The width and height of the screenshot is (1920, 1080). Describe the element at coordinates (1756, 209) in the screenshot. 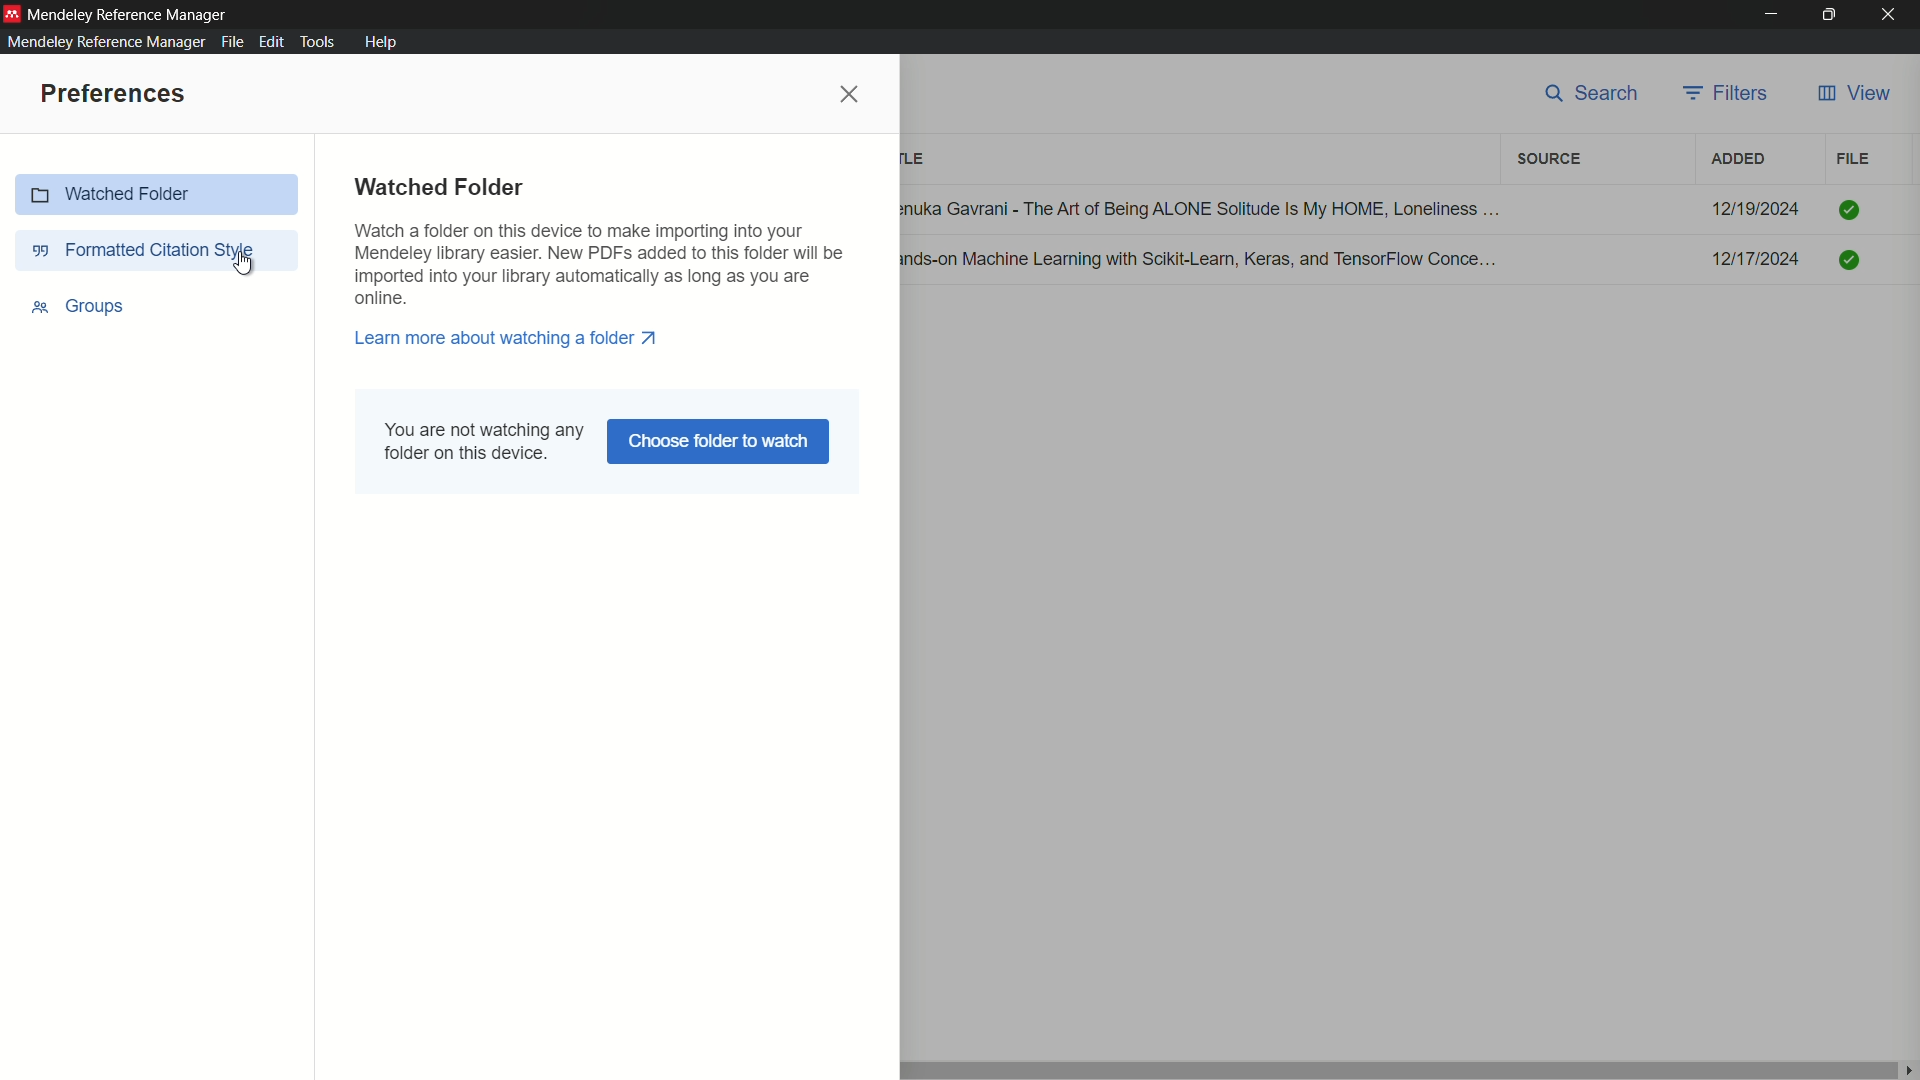

I see `12/19/2024` at that location.